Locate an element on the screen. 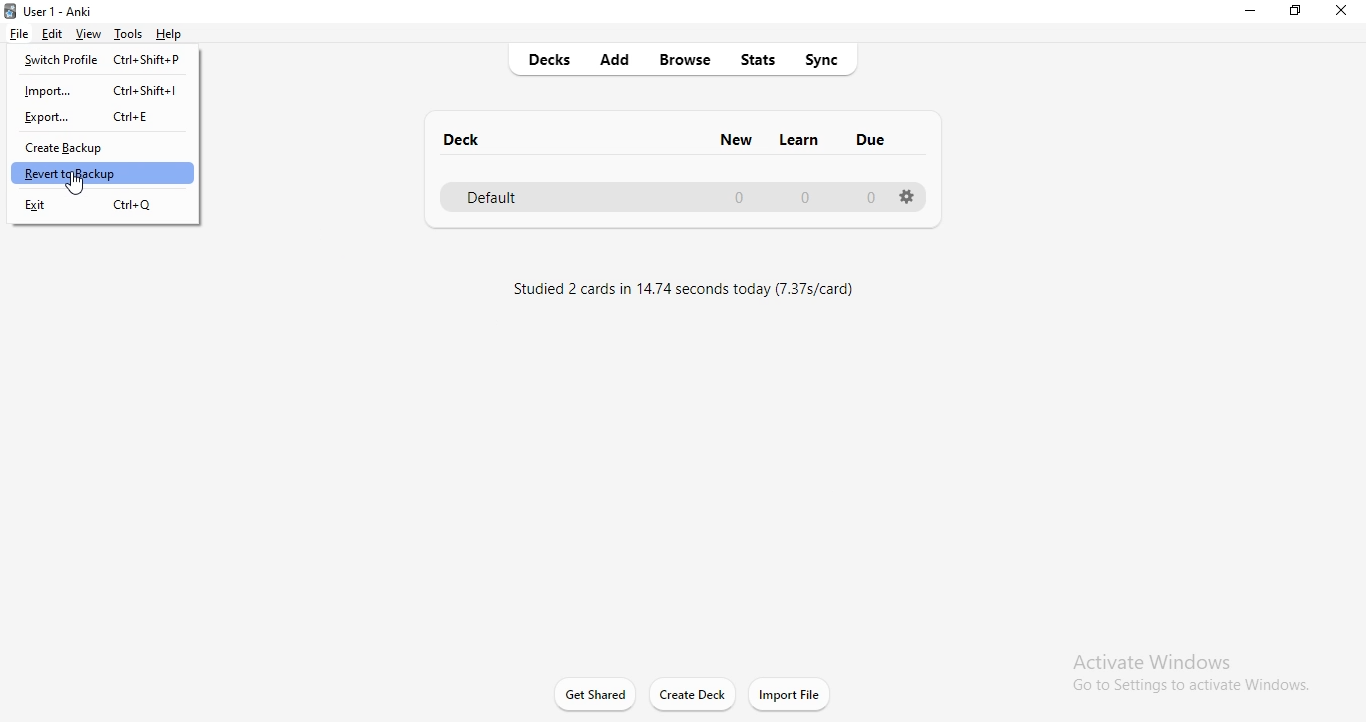  cursor is located at coordinates (75, 189).